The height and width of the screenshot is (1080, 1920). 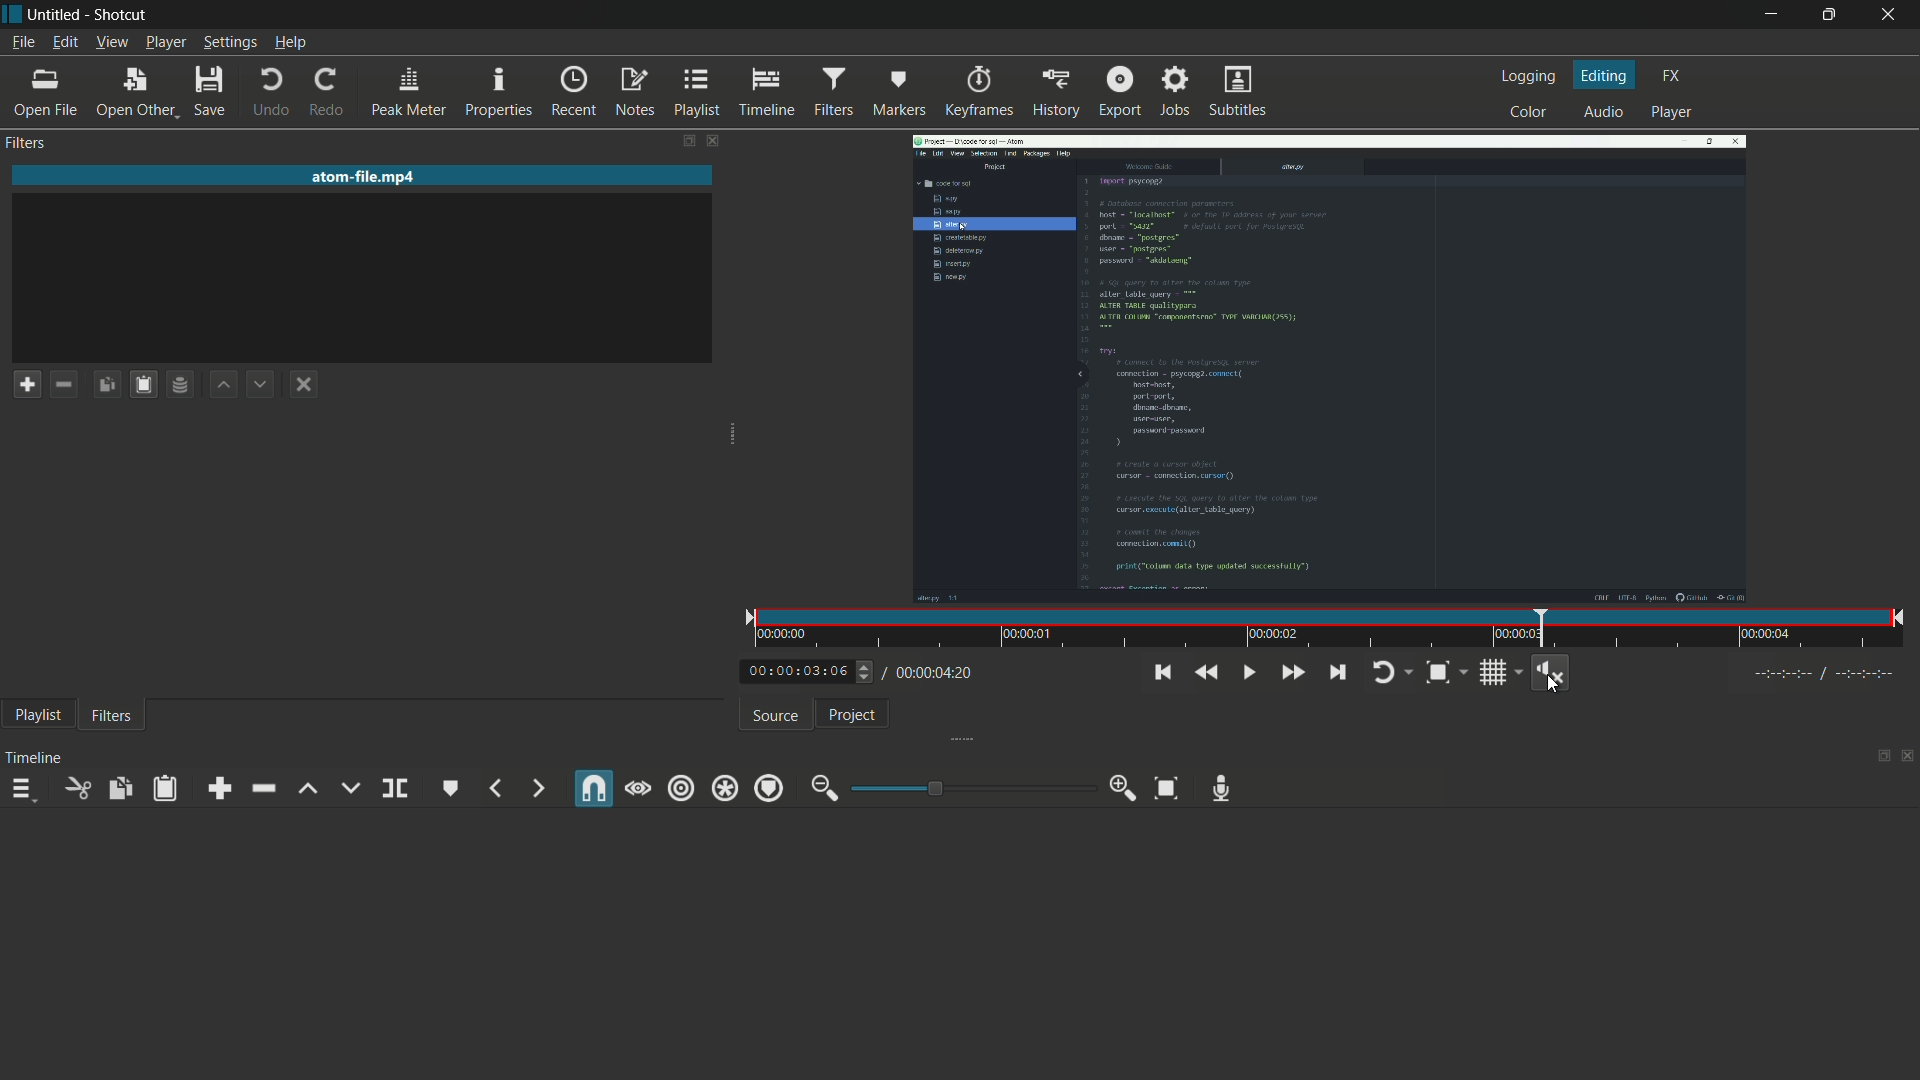 I want to click on toggle player looping, so click(x=1381, y=674).